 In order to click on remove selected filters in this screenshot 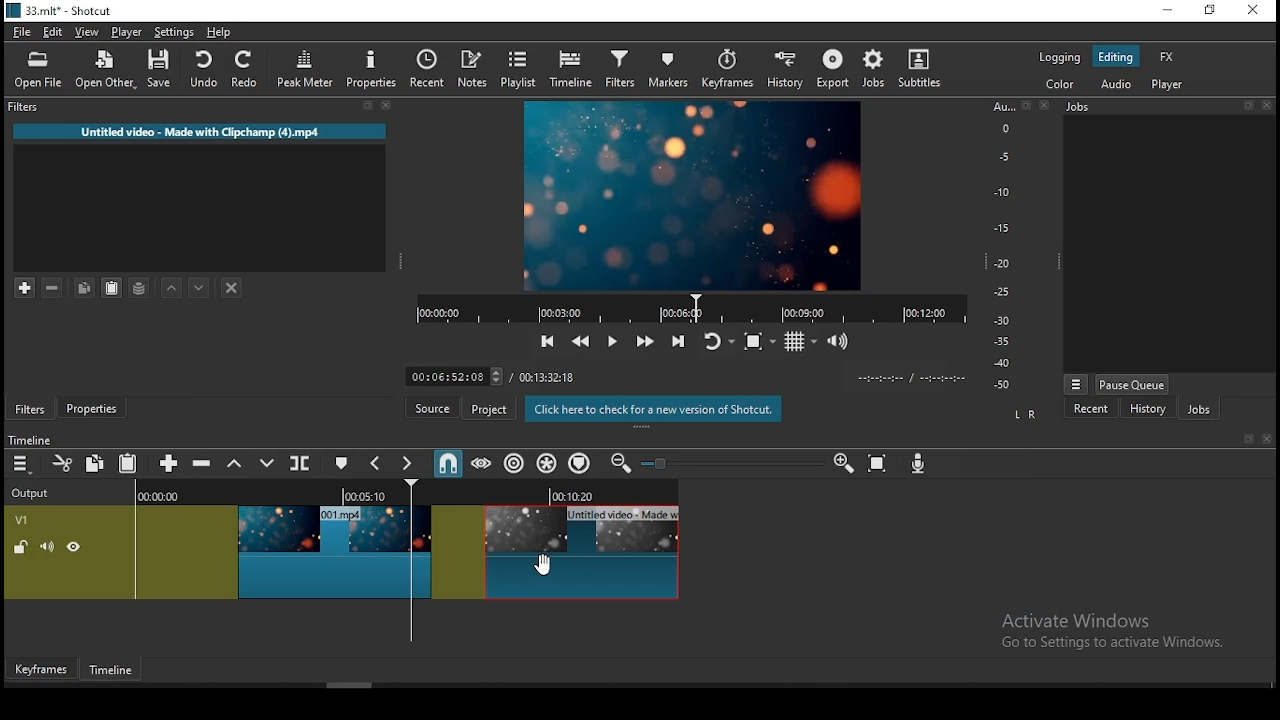, I will do `click(58, 288)`.